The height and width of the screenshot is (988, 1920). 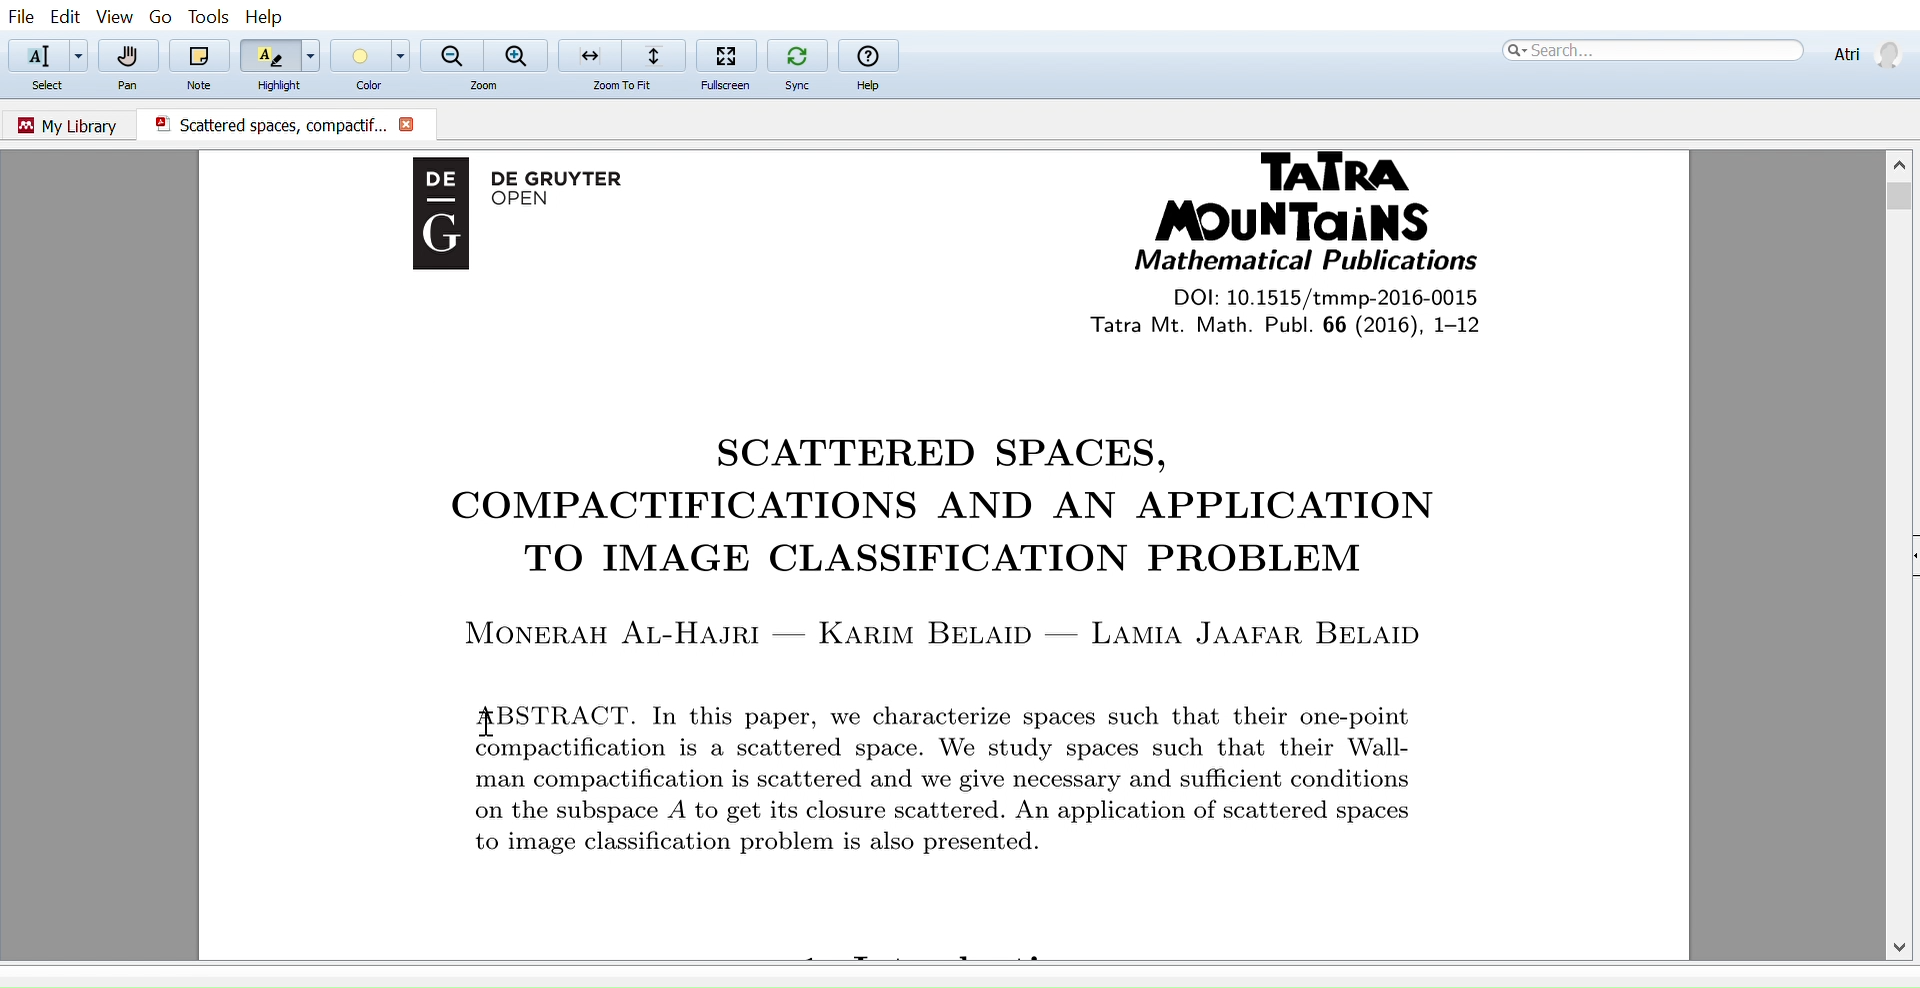 What do you see at coordinates (204, 16) in the screenshot?
I see `Tools` at bounding box center [204, 16].